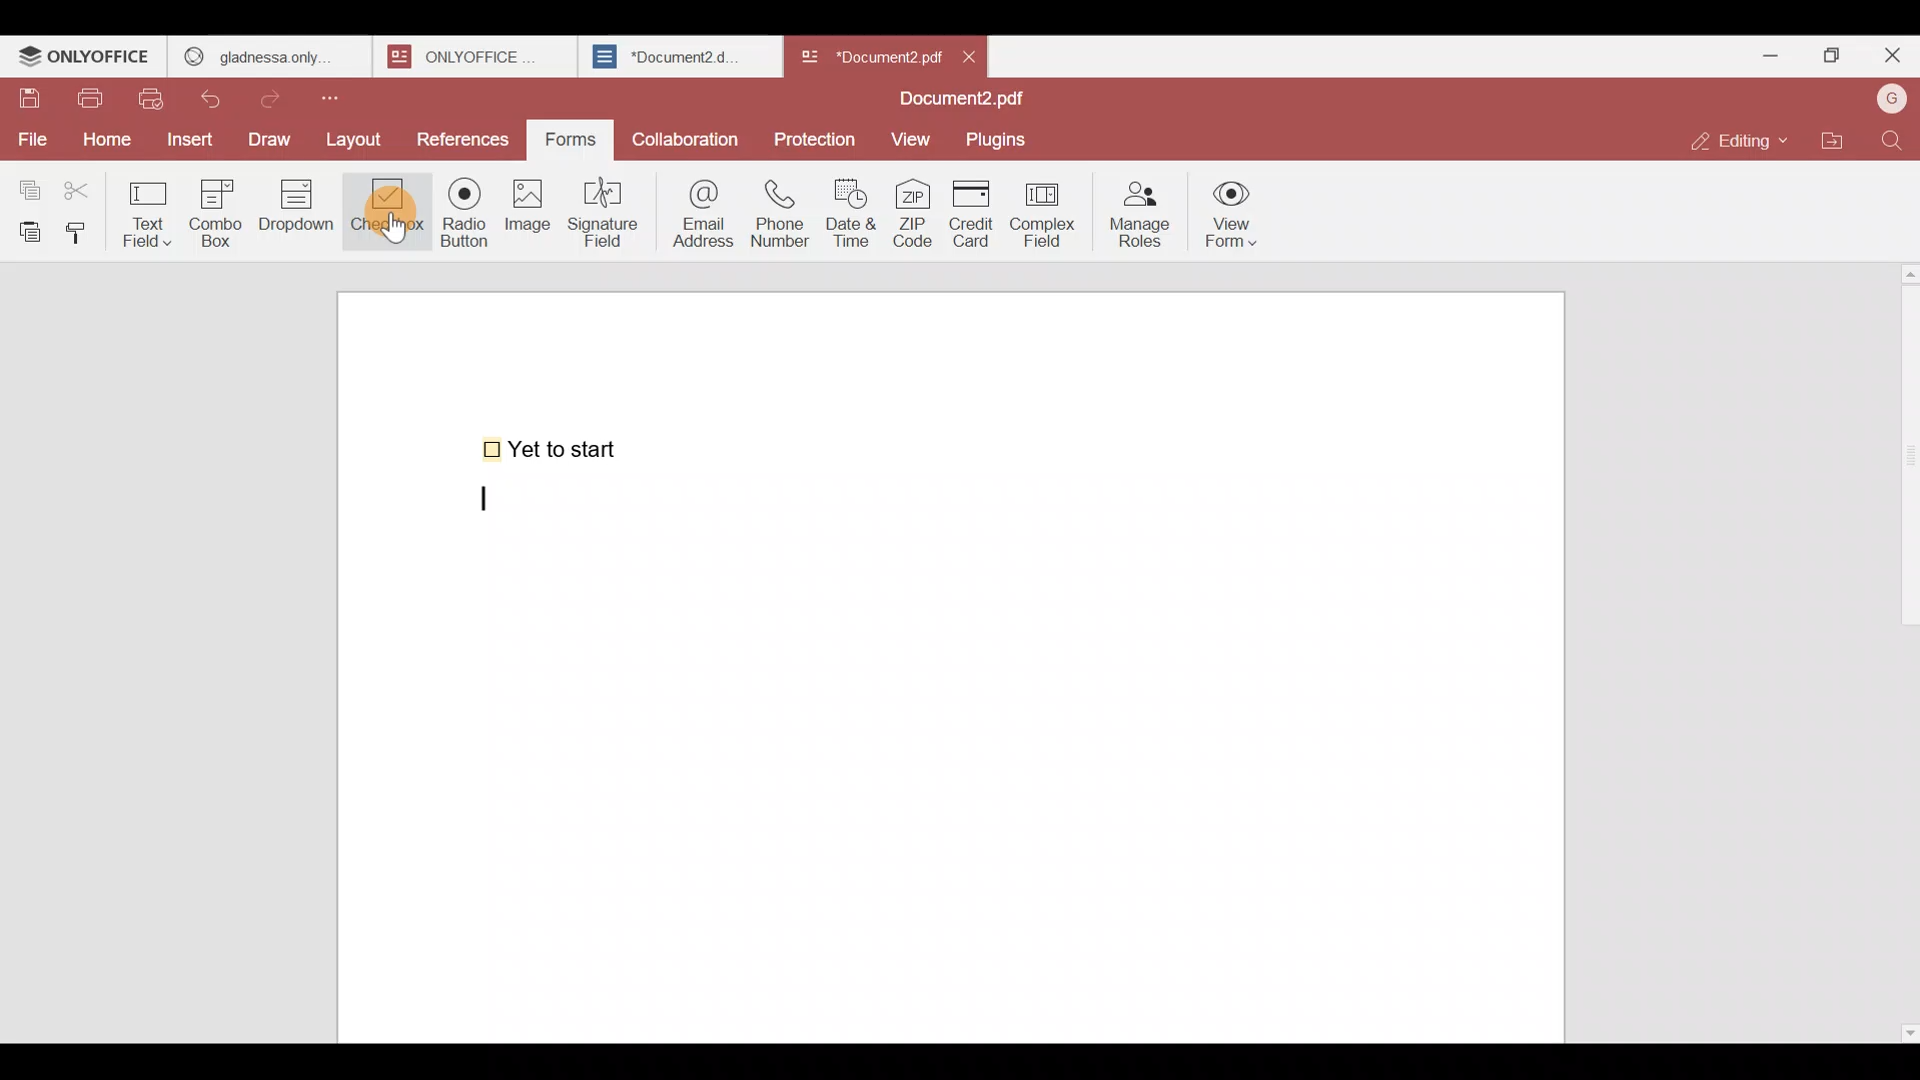 This screenshot has height=1080, width=1920. Describe the element at coordinates (463, 139) in the screenshot. I see `References` at that location.